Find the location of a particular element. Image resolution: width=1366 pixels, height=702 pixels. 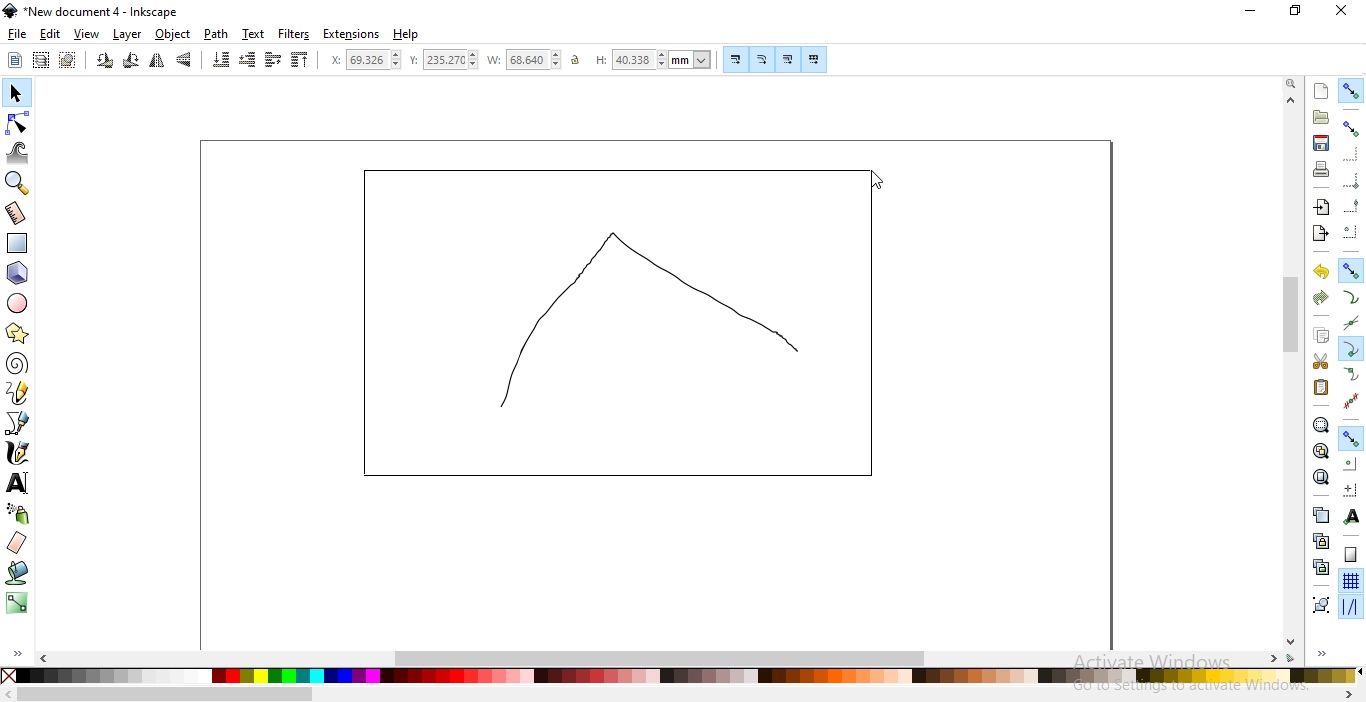

select and transform objects is located at coordinates (18, 94).